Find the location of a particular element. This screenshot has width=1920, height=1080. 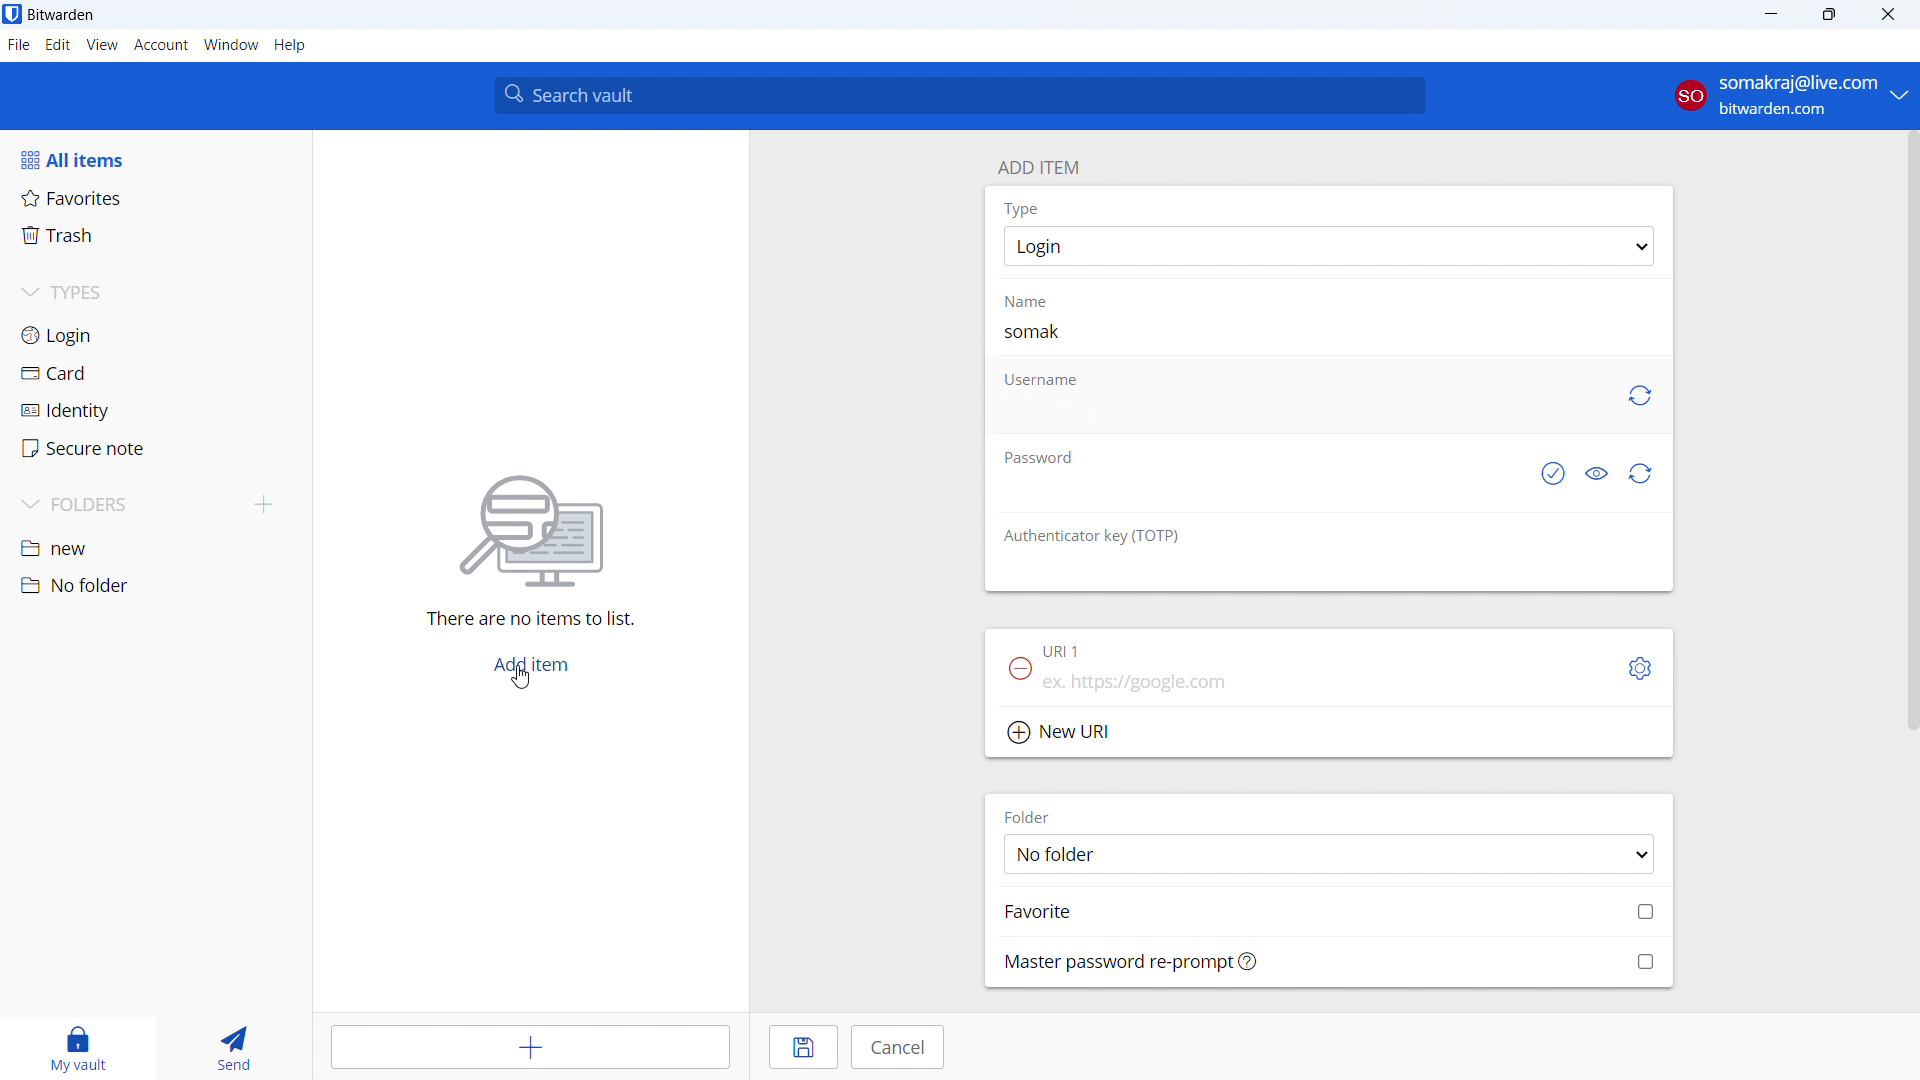

secure note is located at coordinates (156, 448).